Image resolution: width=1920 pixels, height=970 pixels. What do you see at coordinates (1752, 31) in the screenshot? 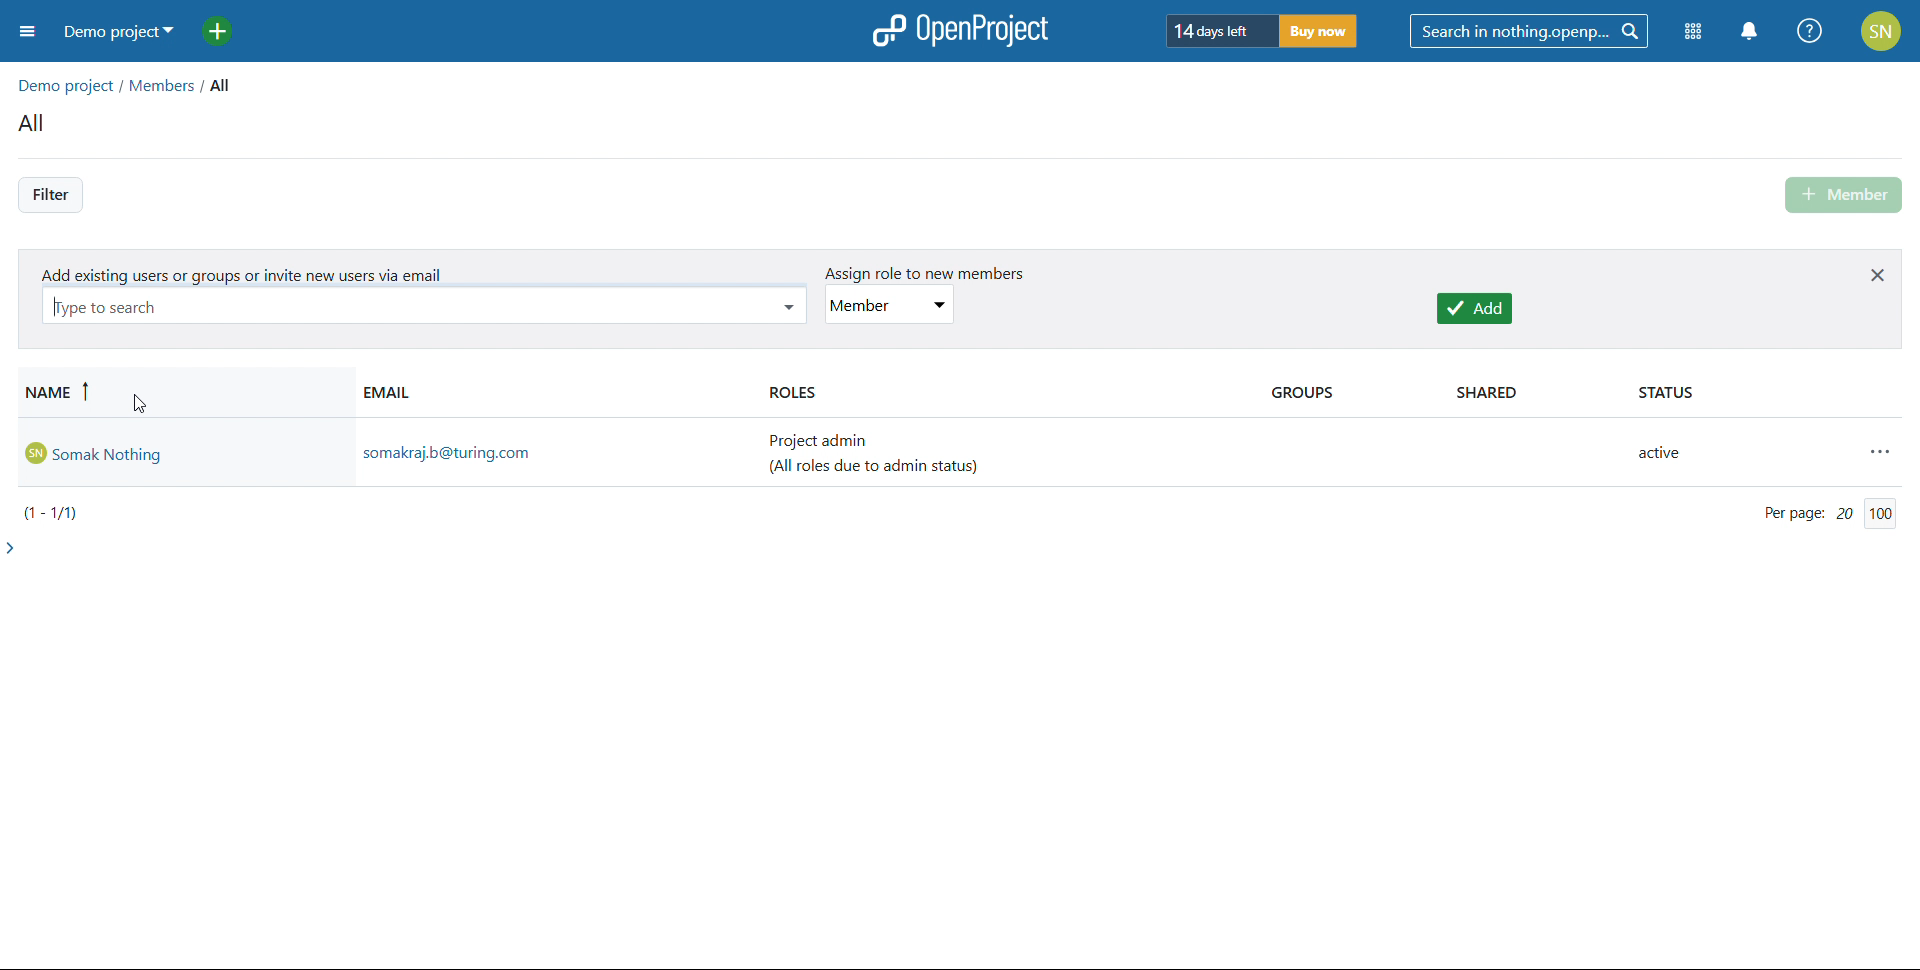
I see `notification` at bounding box center [1752, 31].